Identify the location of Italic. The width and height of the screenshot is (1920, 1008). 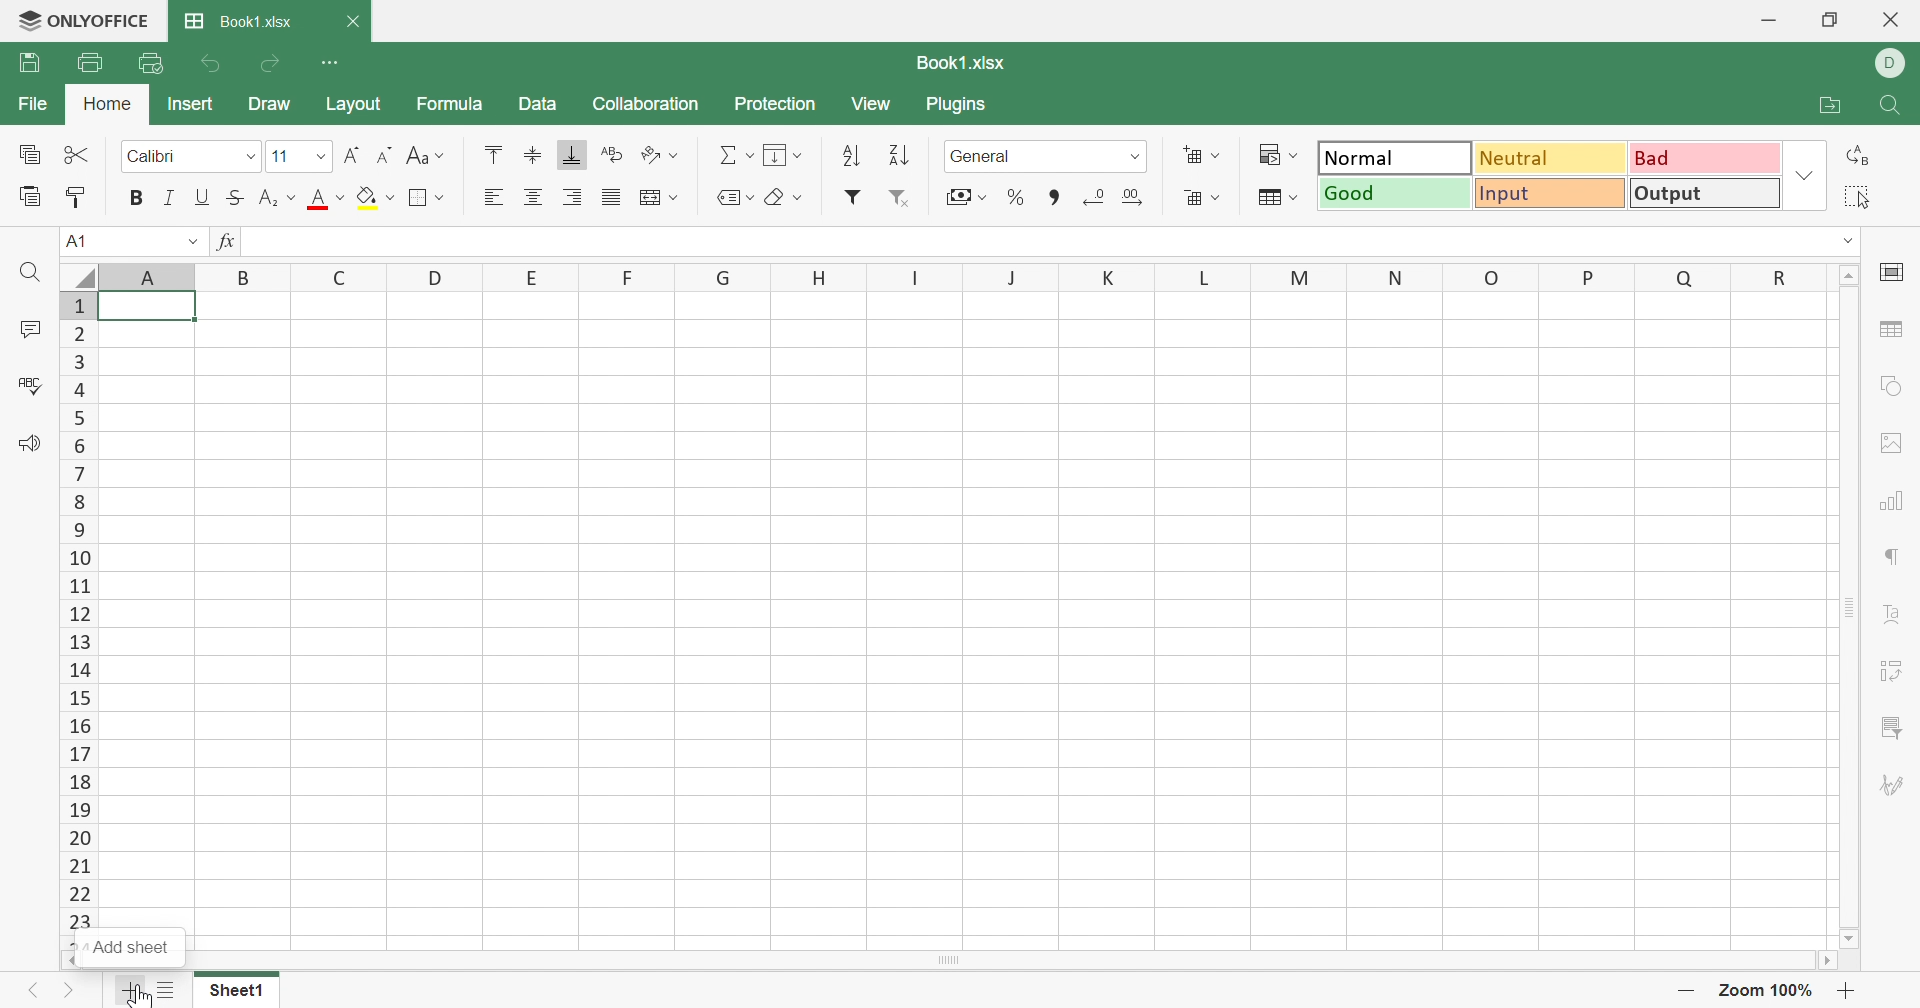
(169, 196).